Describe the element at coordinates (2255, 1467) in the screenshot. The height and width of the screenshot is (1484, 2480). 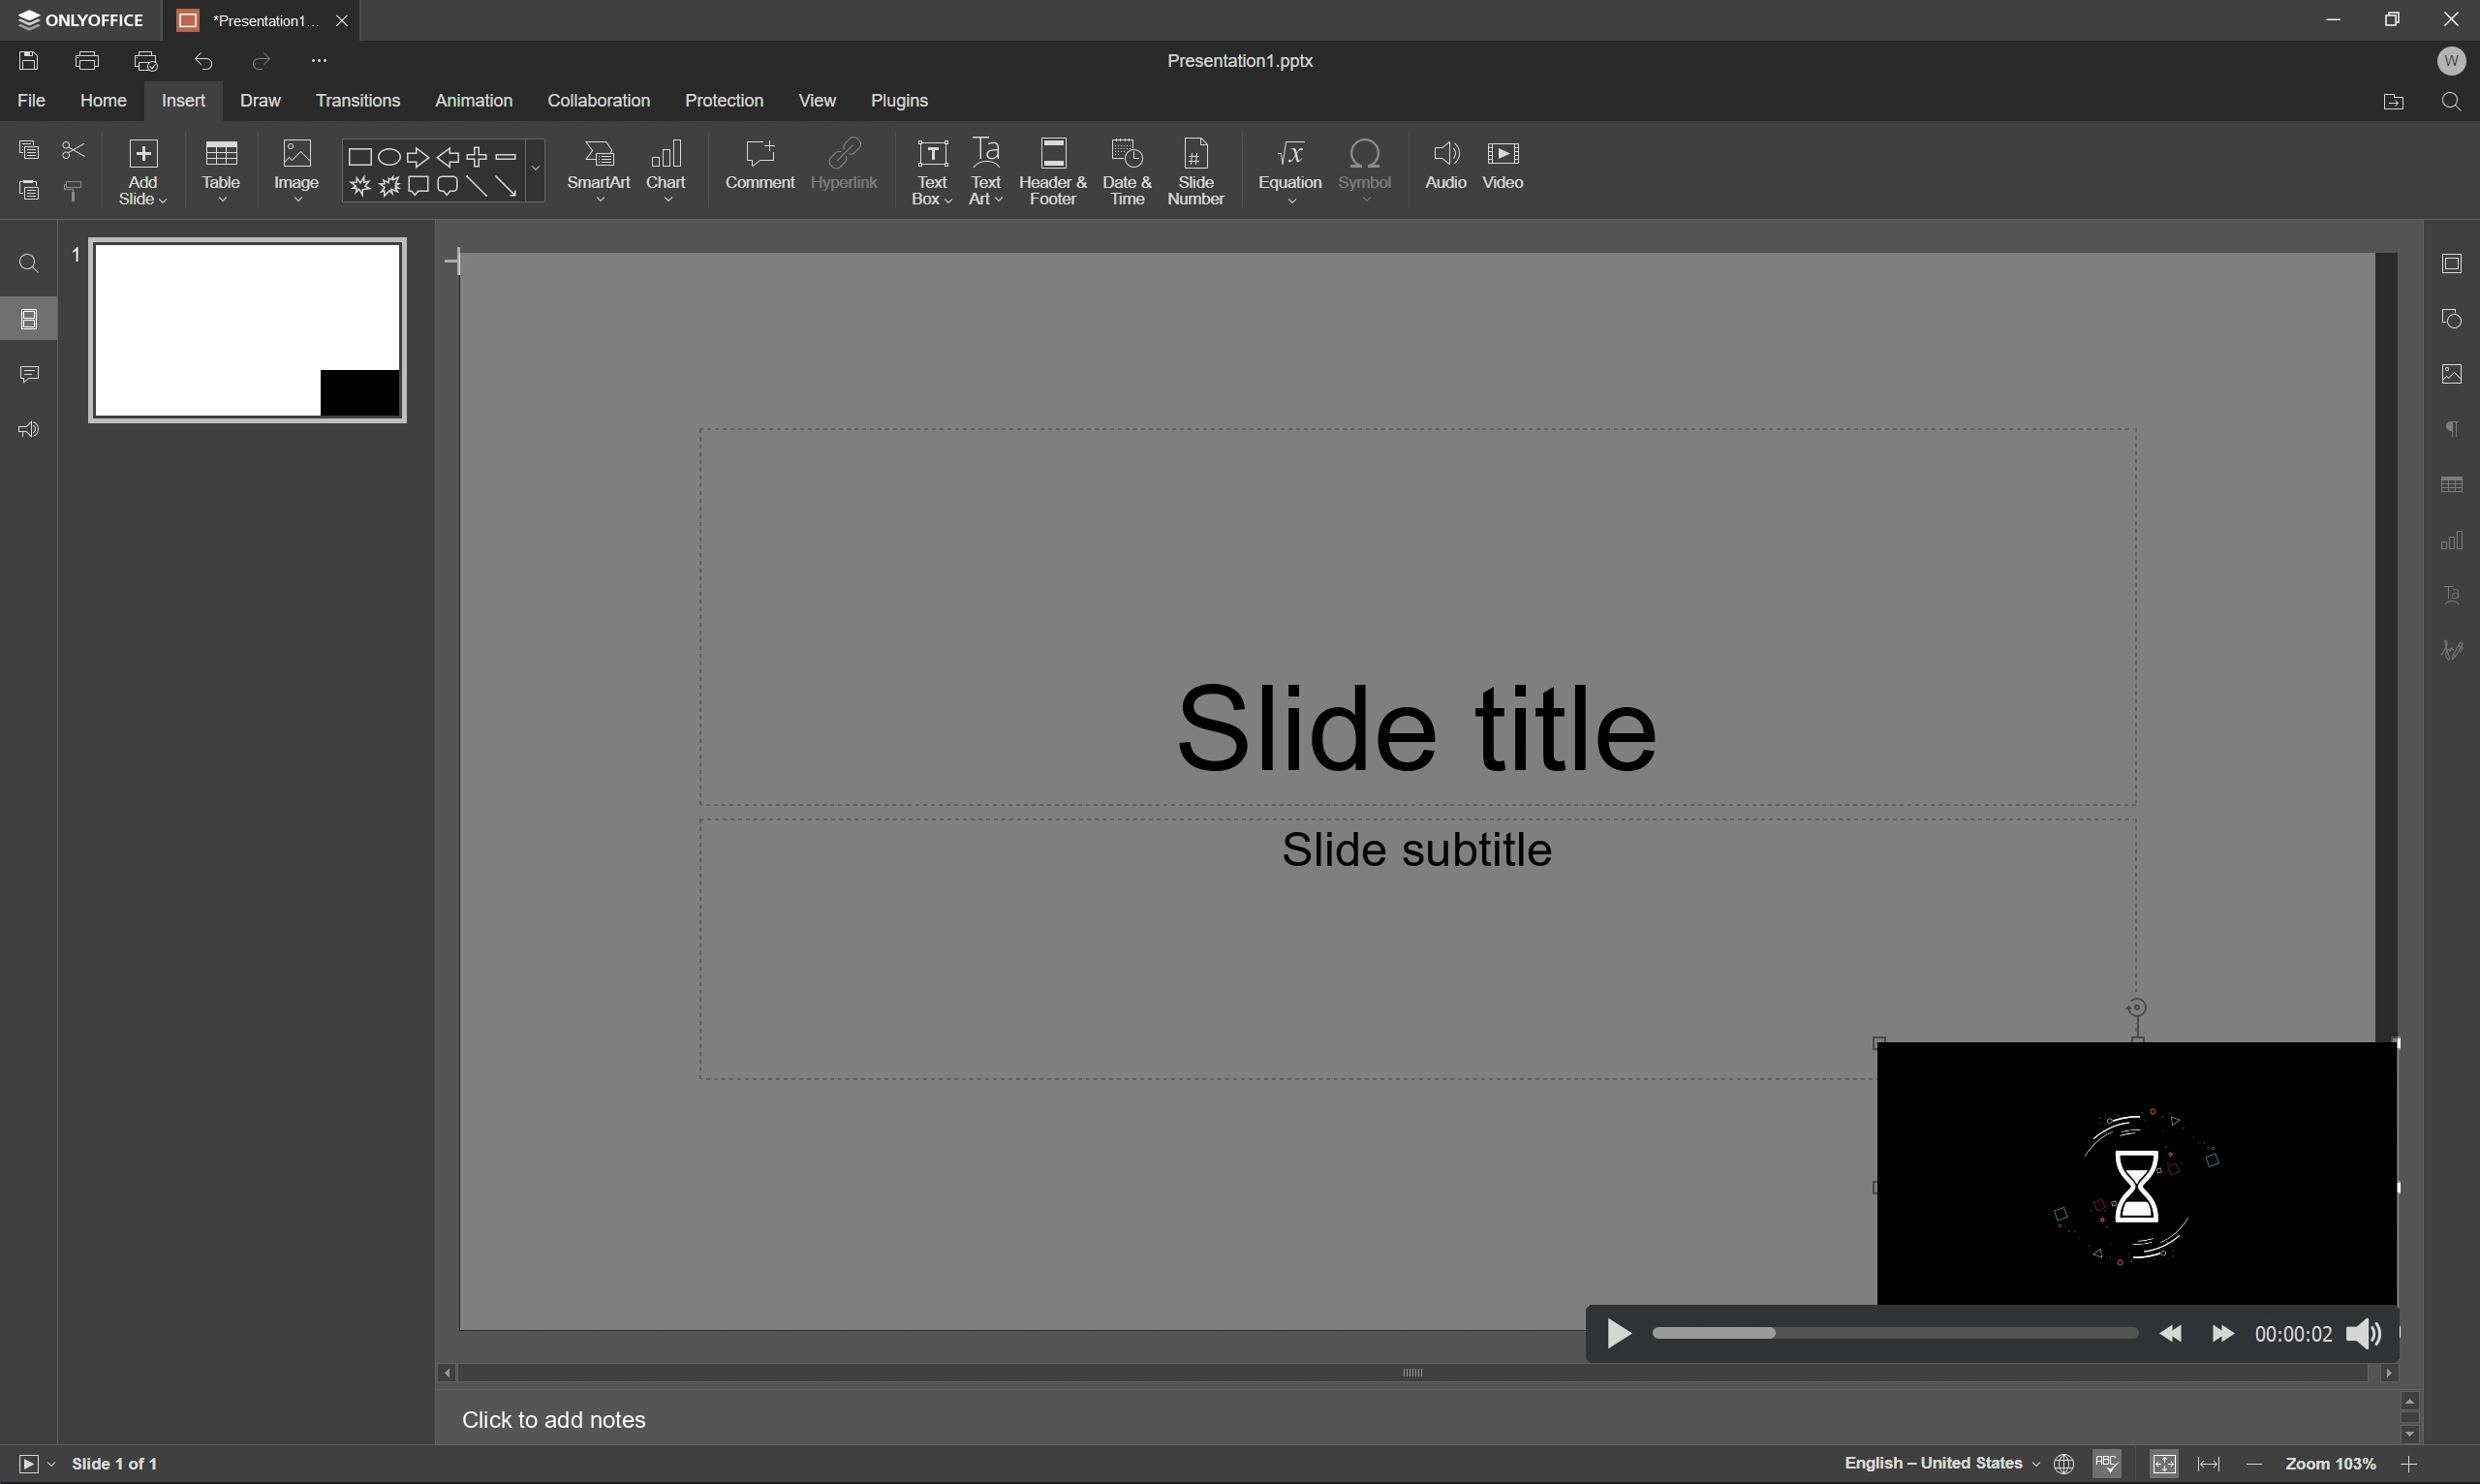
I see `zoom in` at that location.